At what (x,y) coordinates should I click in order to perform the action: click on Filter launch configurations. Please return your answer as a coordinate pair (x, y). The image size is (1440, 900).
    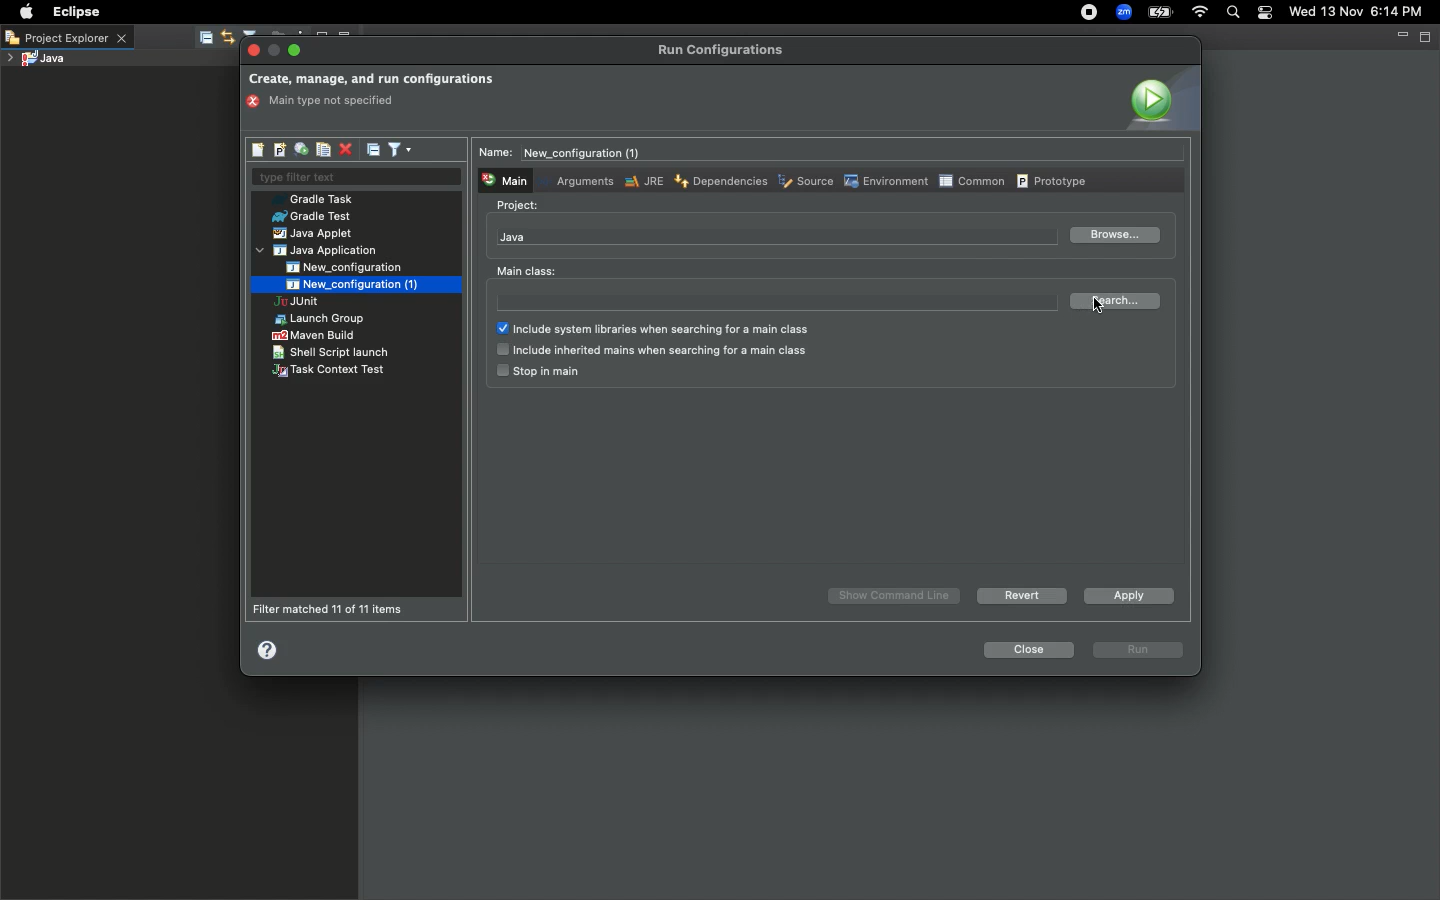
    Looking at the image, I should click on (399, 148).